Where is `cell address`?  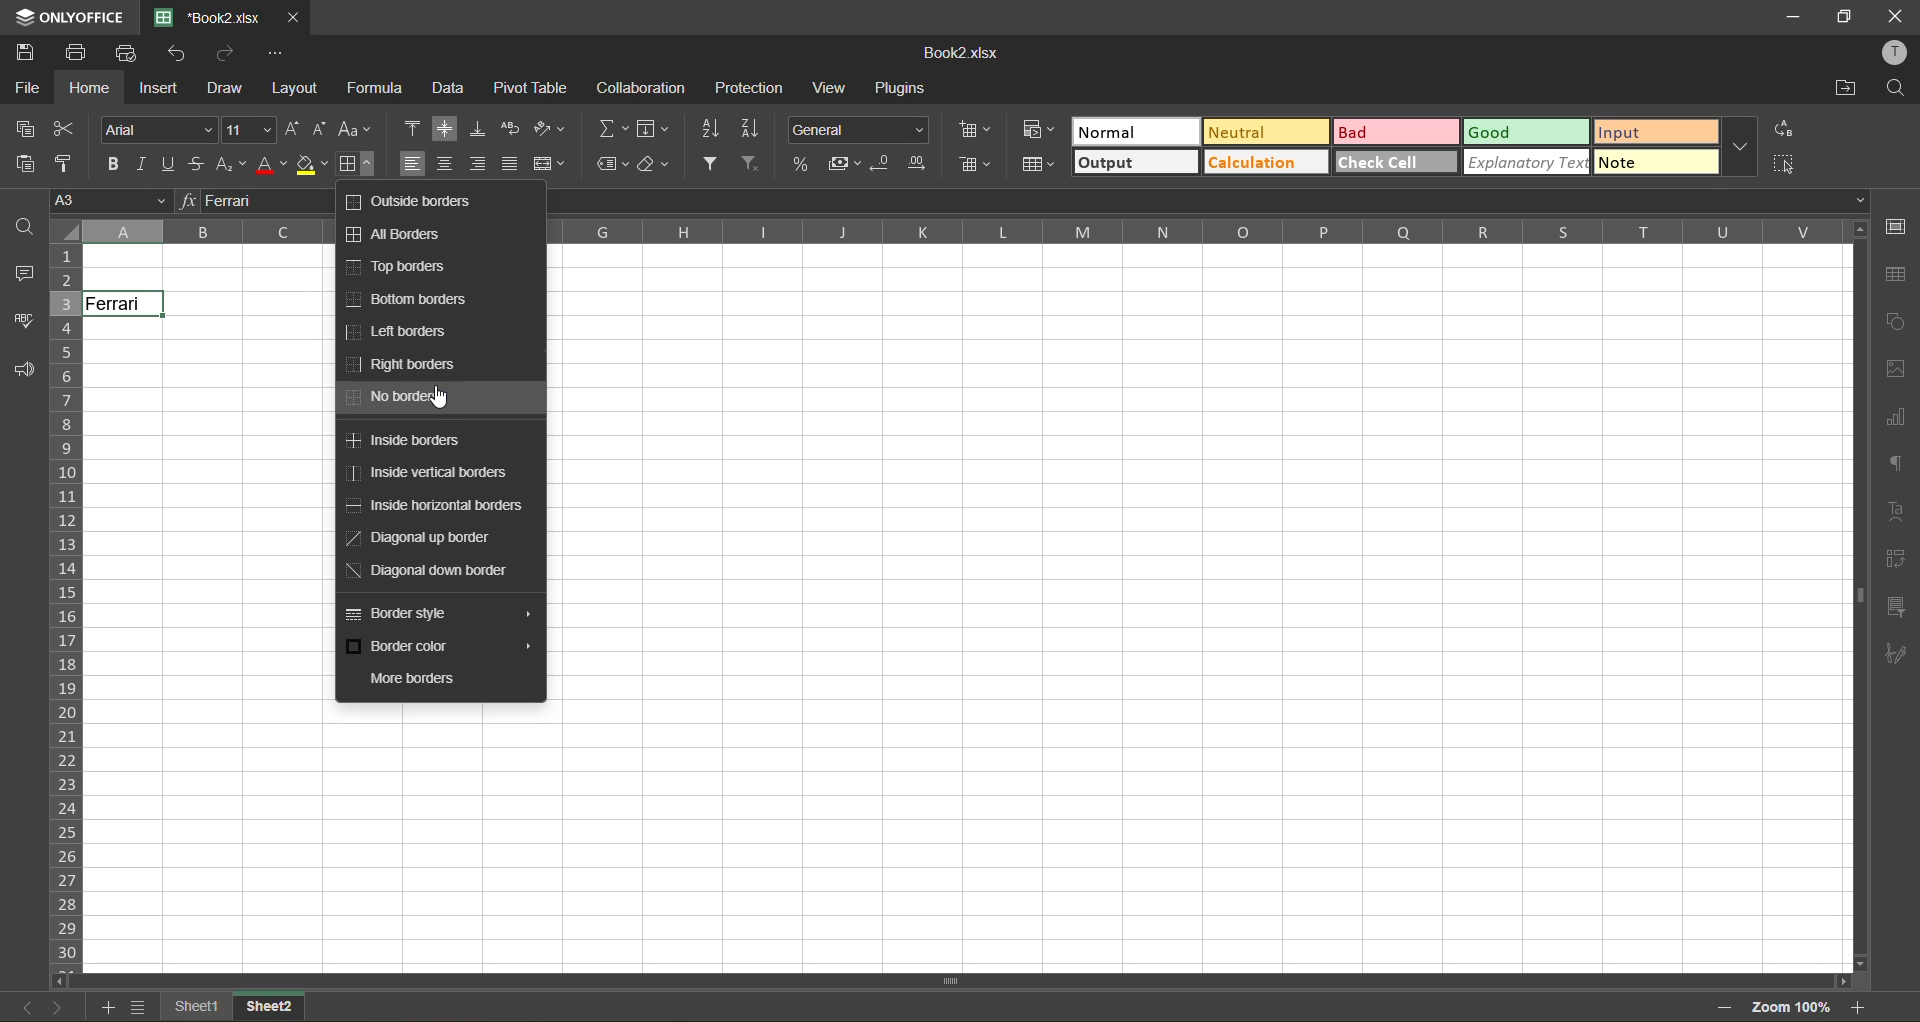 cell address is located at coordinates (109, 199).